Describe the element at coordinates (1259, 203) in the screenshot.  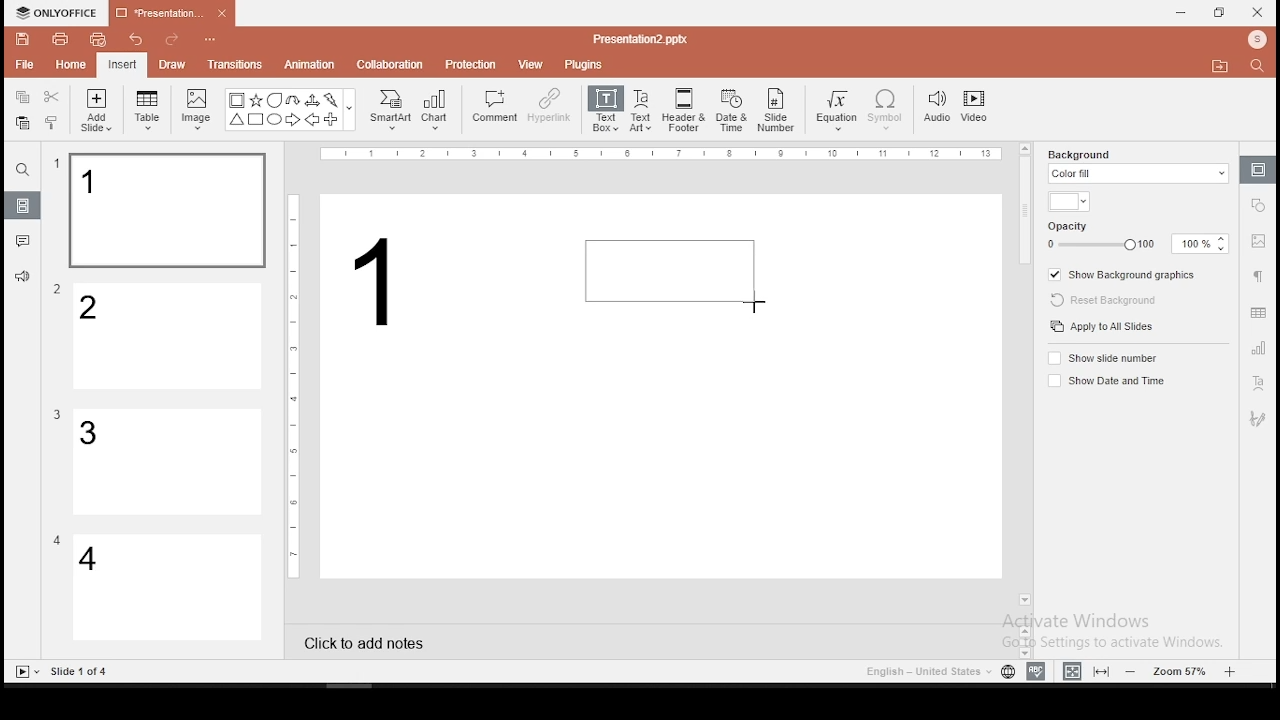
I see `shape settings` at that location.